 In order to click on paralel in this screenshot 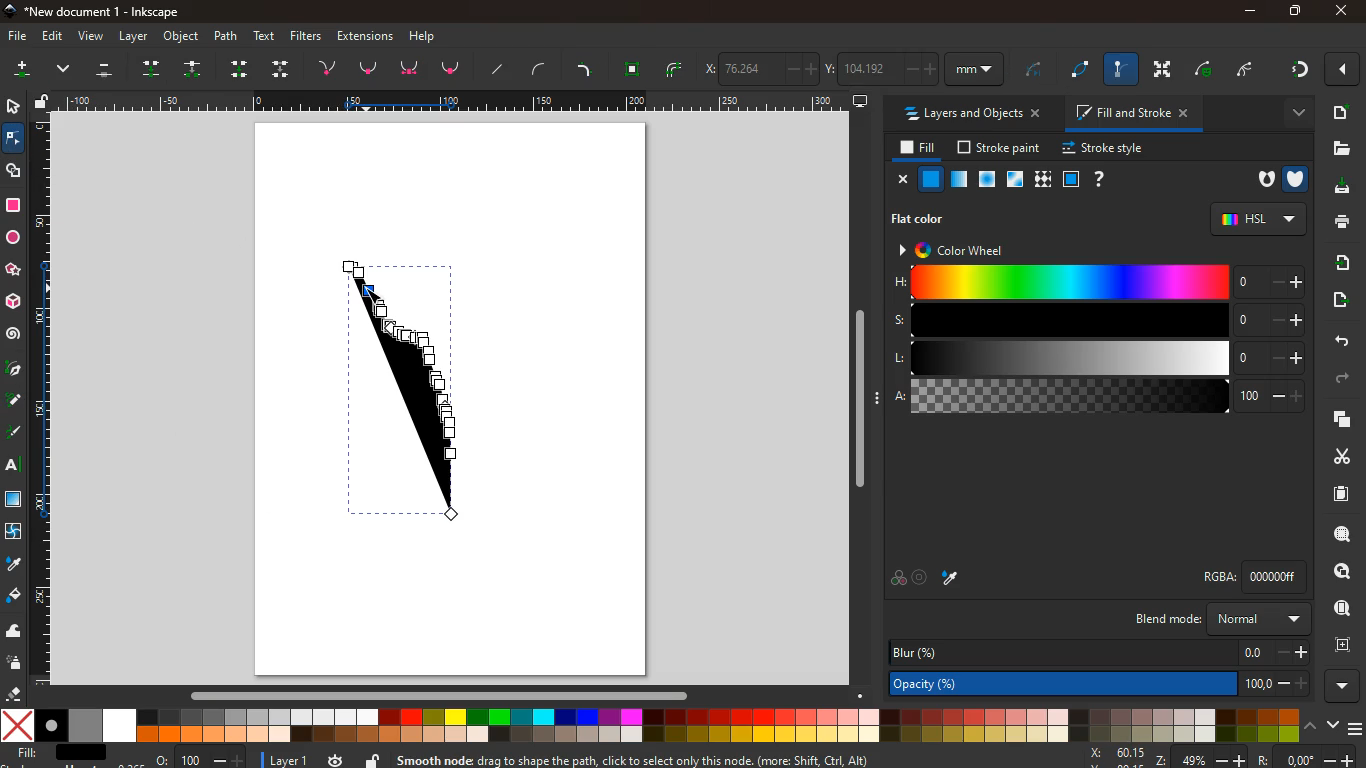, I will do `click(108, 72)`.